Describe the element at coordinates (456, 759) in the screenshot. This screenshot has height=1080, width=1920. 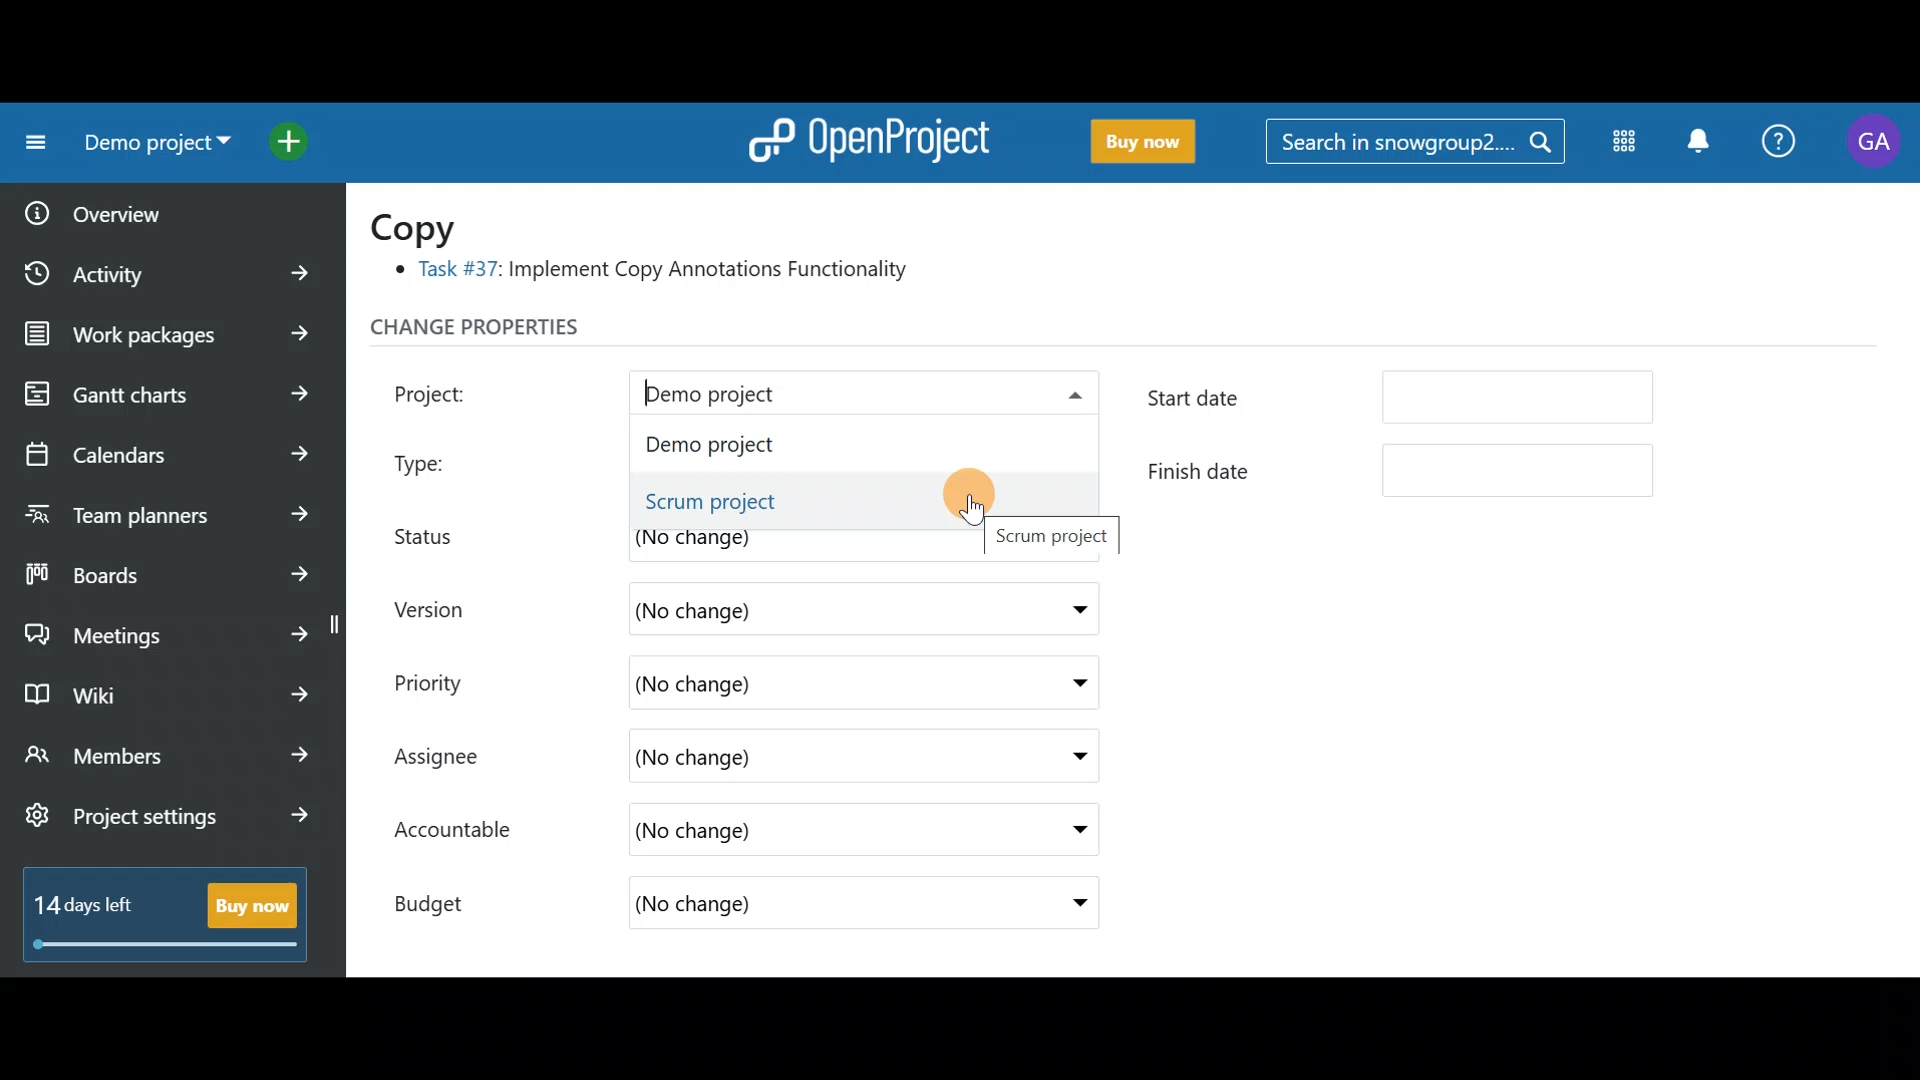
I see `Assignee` at that location.